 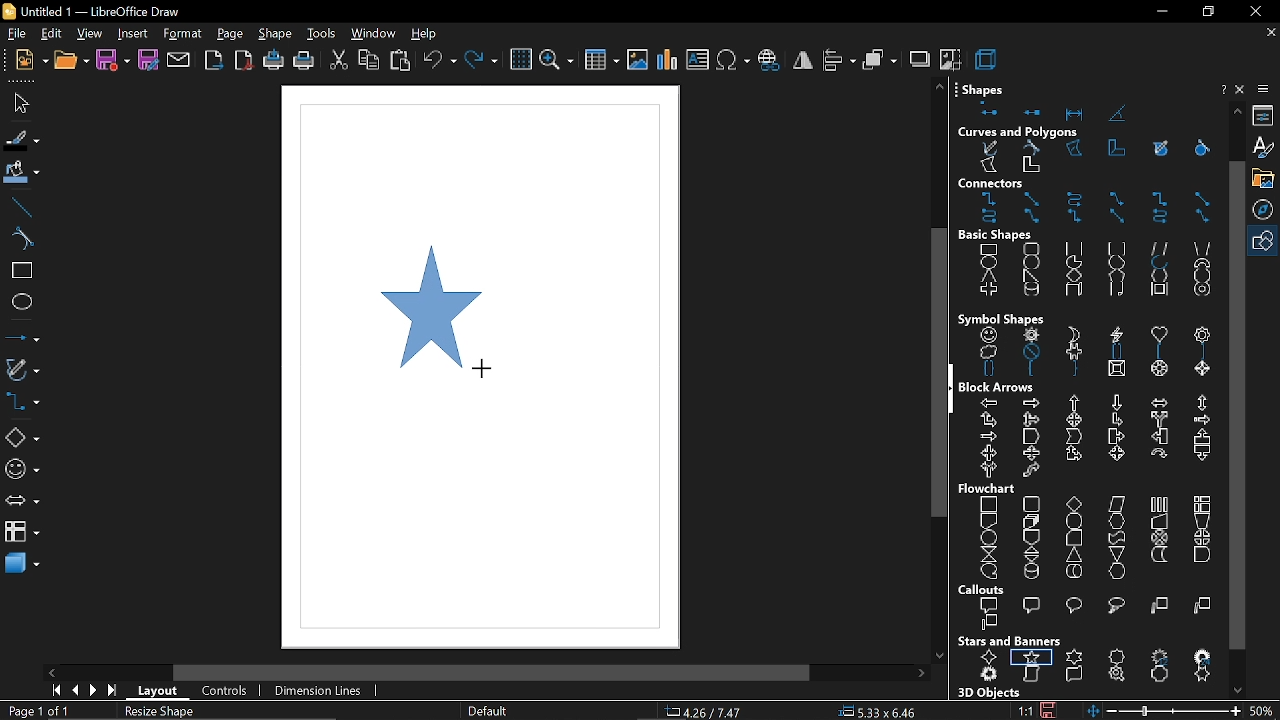 I want to click on arrange, so click(x=880, y=61).